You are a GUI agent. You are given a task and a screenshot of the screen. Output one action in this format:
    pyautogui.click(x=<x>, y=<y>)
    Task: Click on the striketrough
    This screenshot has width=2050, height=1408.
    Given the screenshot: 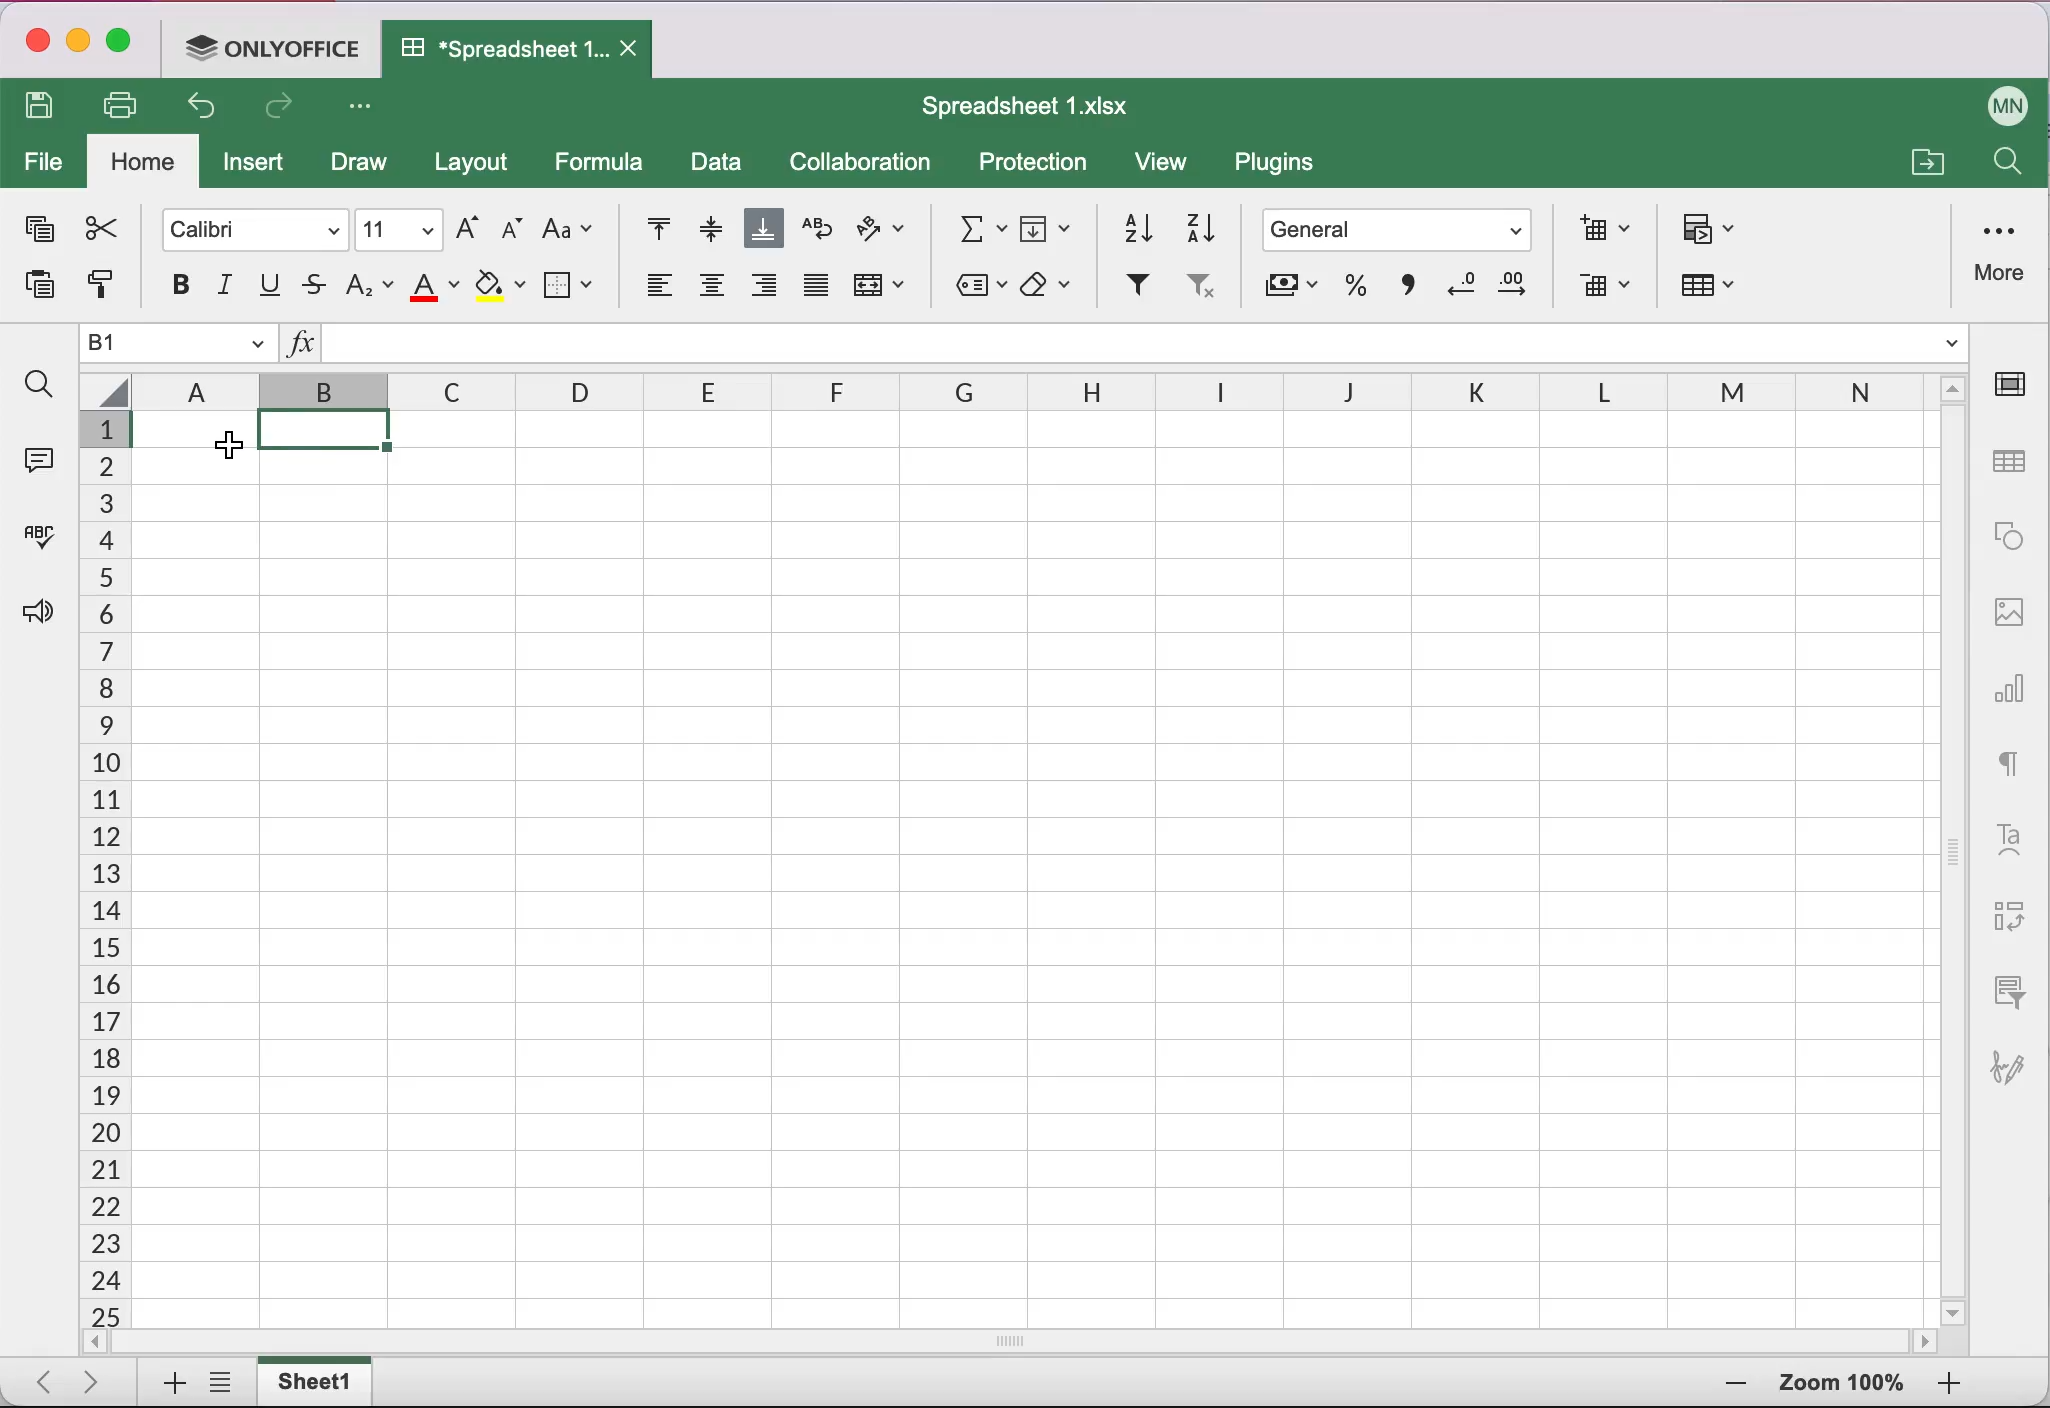 What is the action you would take?
    pyautogui.click(x=314, y=286)
    